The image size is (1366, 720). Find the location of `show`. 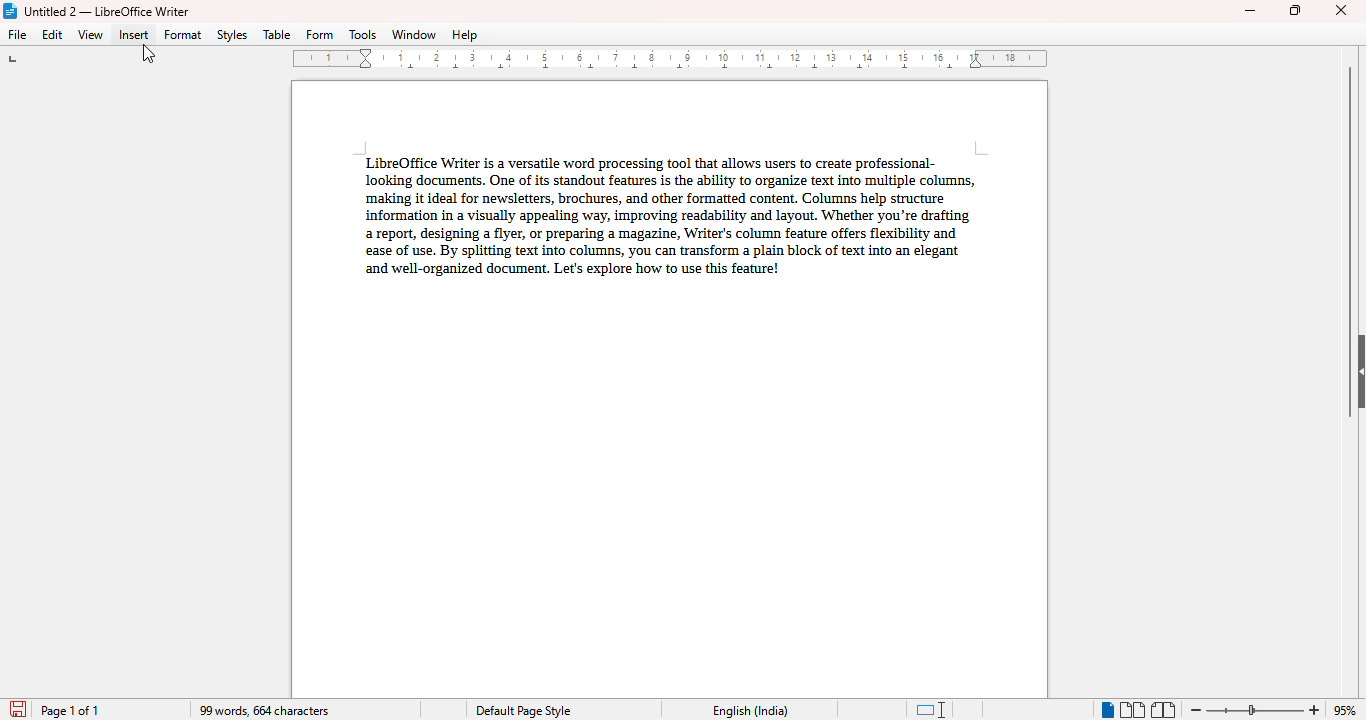

show is located at coordinates (1357, 371).